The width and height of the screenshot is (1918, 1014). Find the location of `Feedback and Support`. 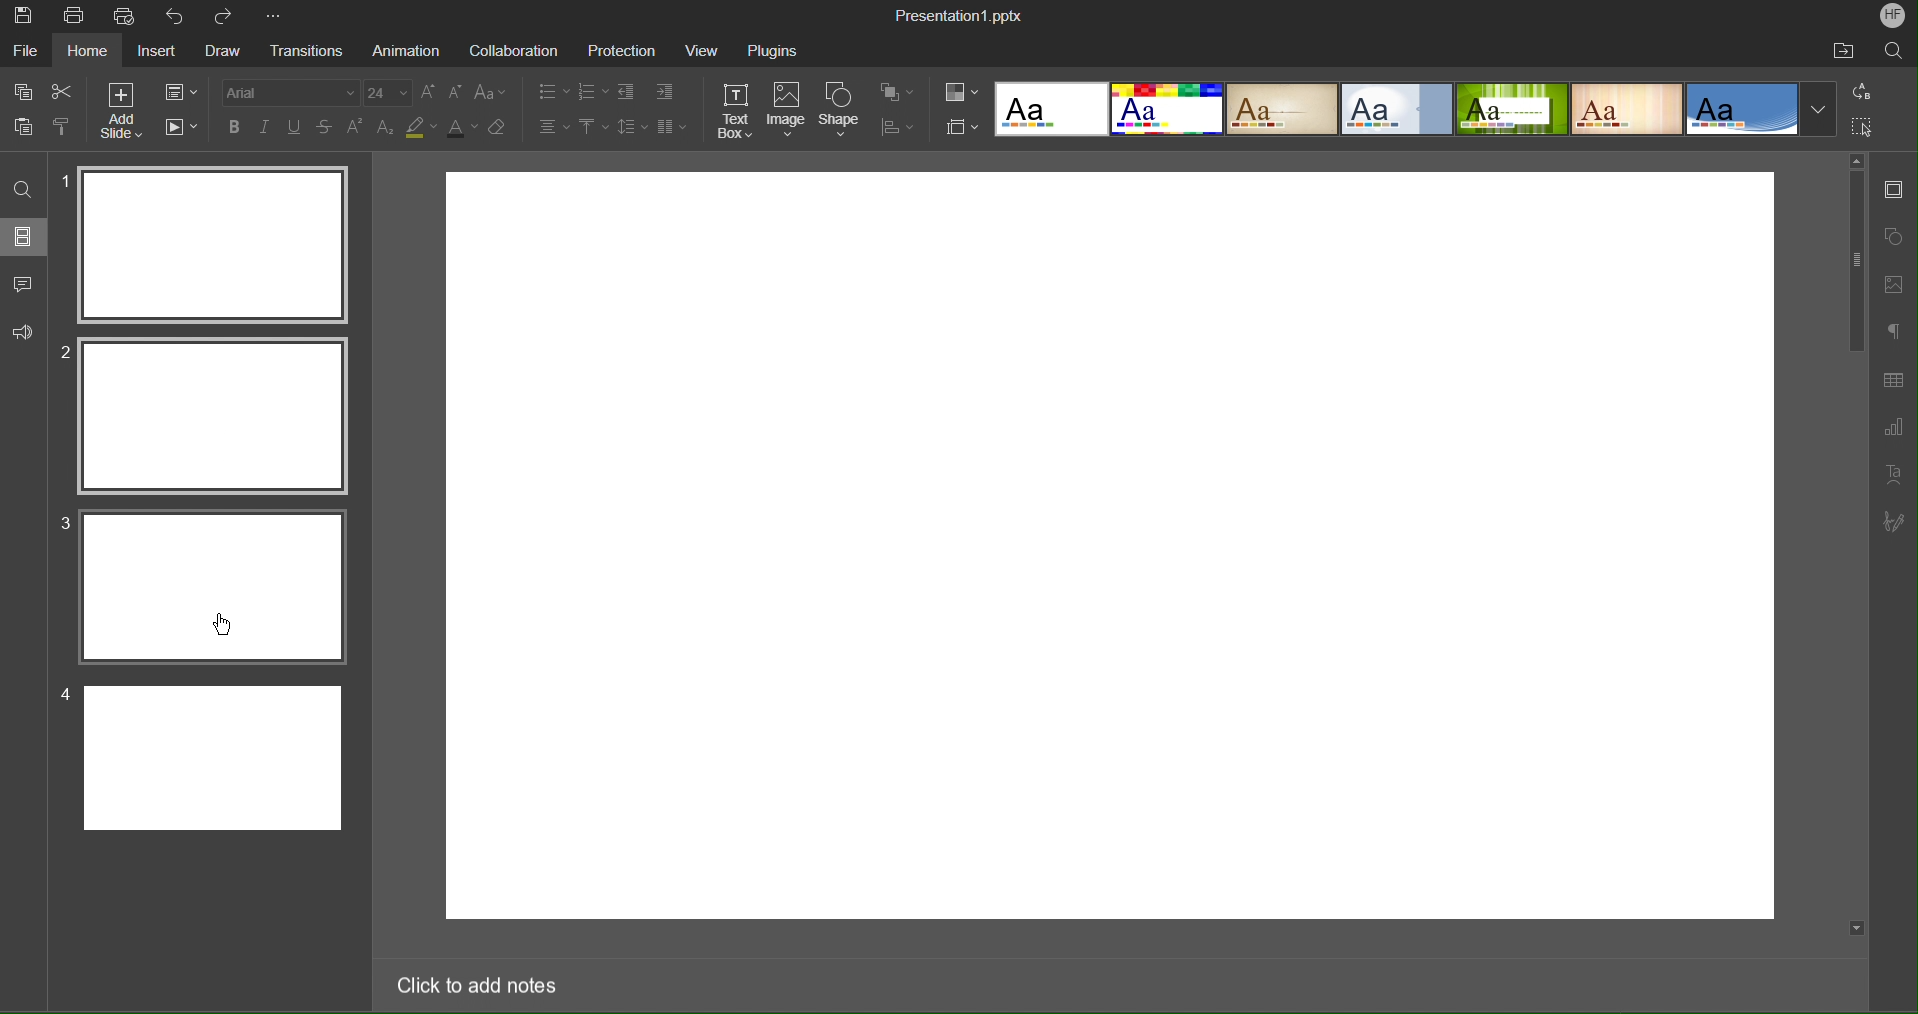

Feedback and Support is located at coordinates (22, 328).